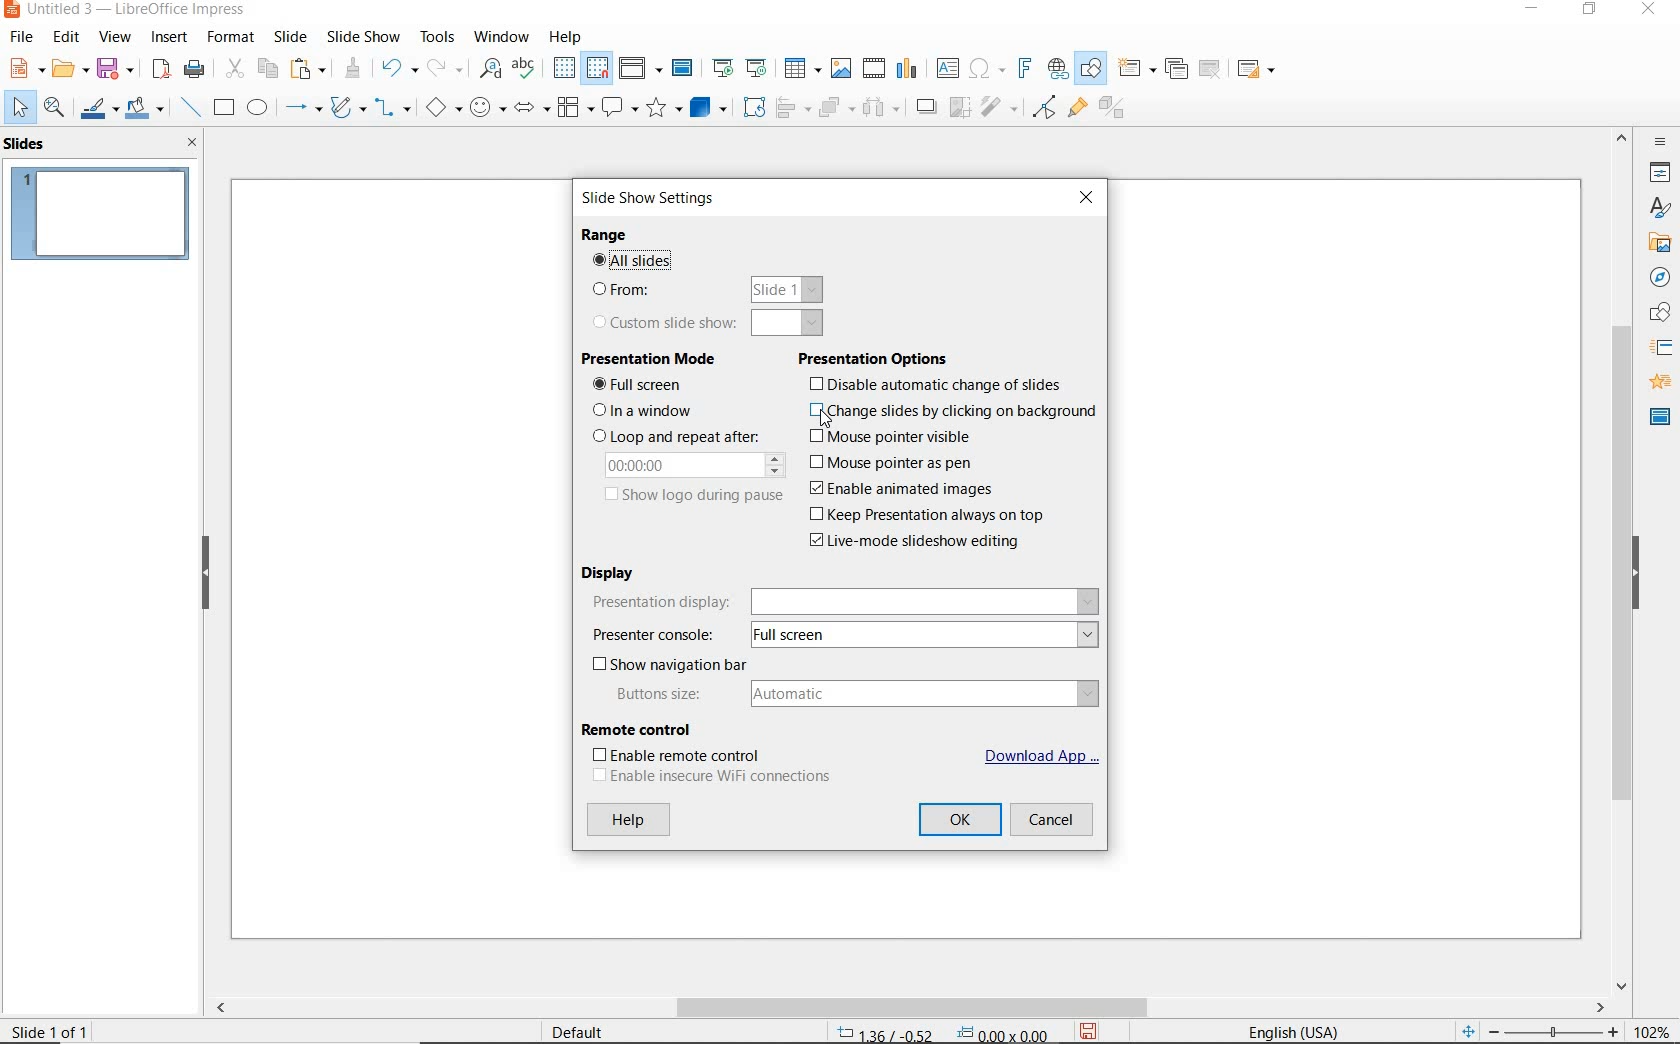 This screenshot has width=1680, height=1044. What do you see at coordinates (393, 106) in the screenshot?
I see `CONNECTORS` at bounding box center [393, 106].